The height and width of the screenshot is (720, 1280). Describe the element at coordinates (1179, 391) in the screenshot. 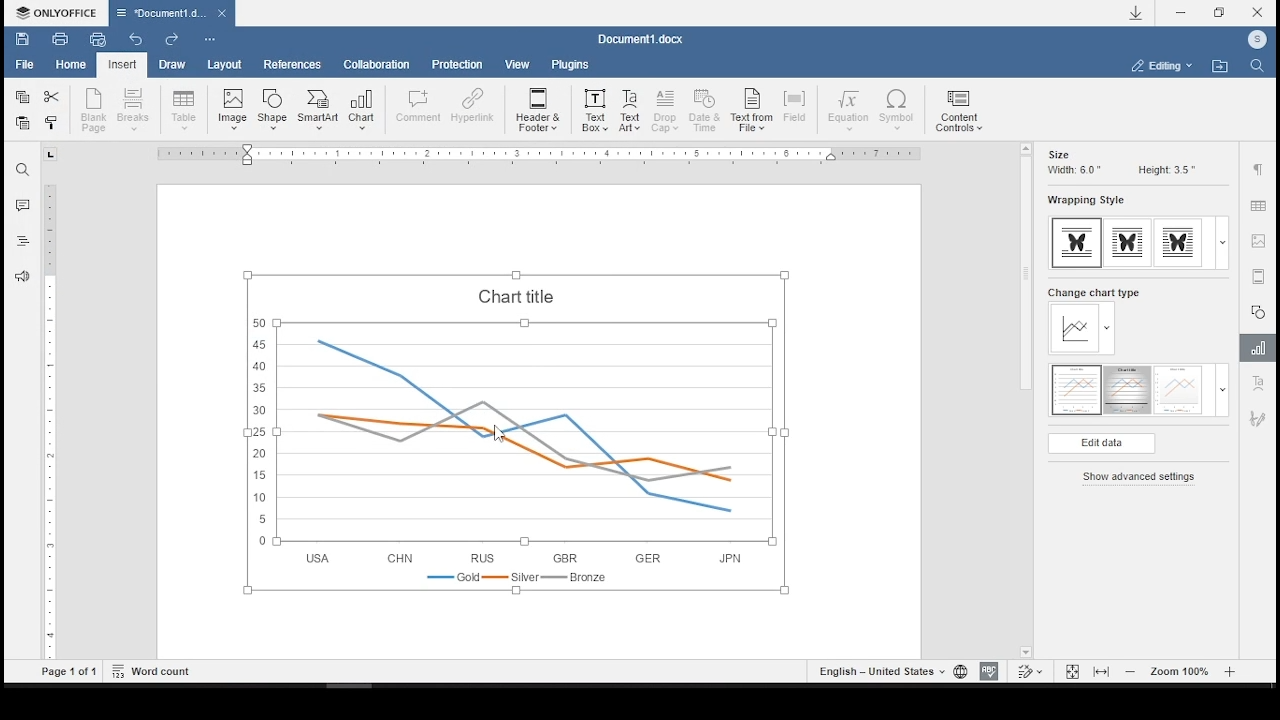

I see `chart style 3` at that location.